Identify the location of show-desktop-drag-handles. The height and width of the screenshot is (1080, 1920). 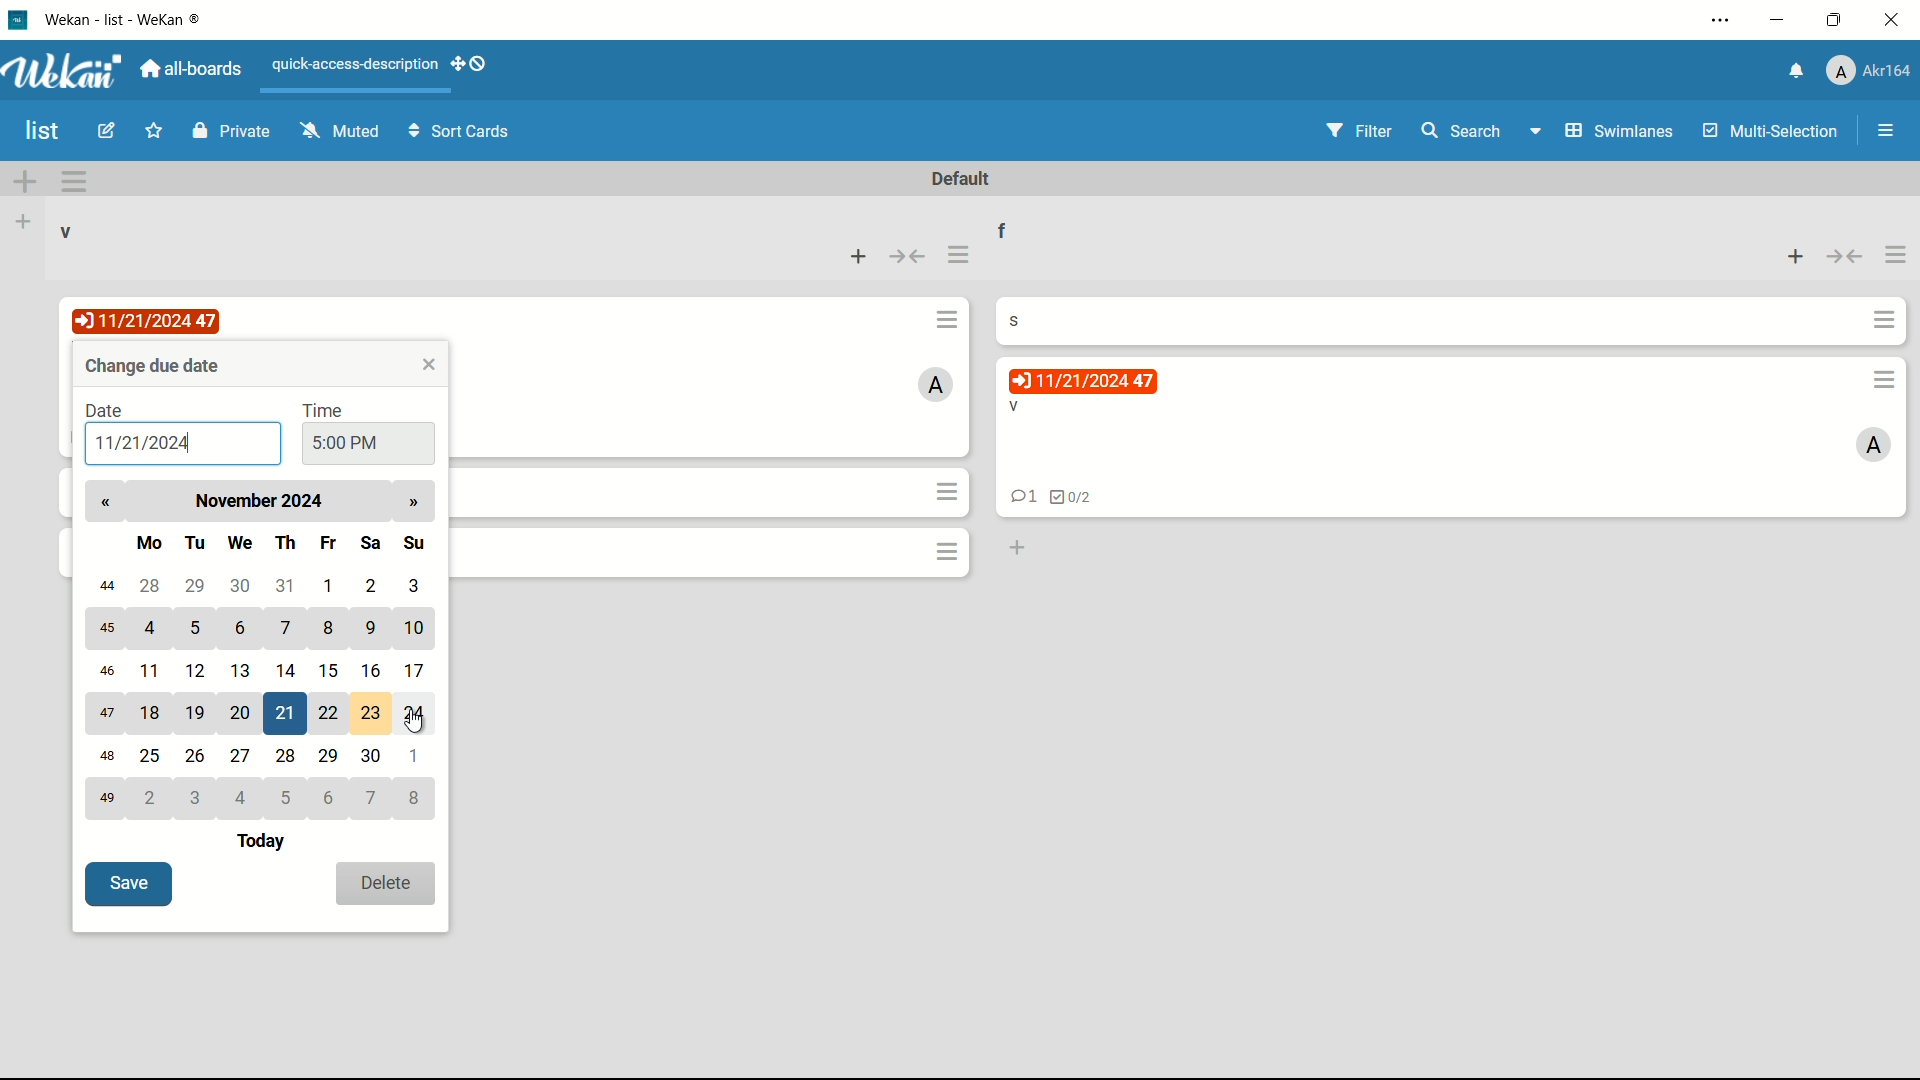
(470, 65).